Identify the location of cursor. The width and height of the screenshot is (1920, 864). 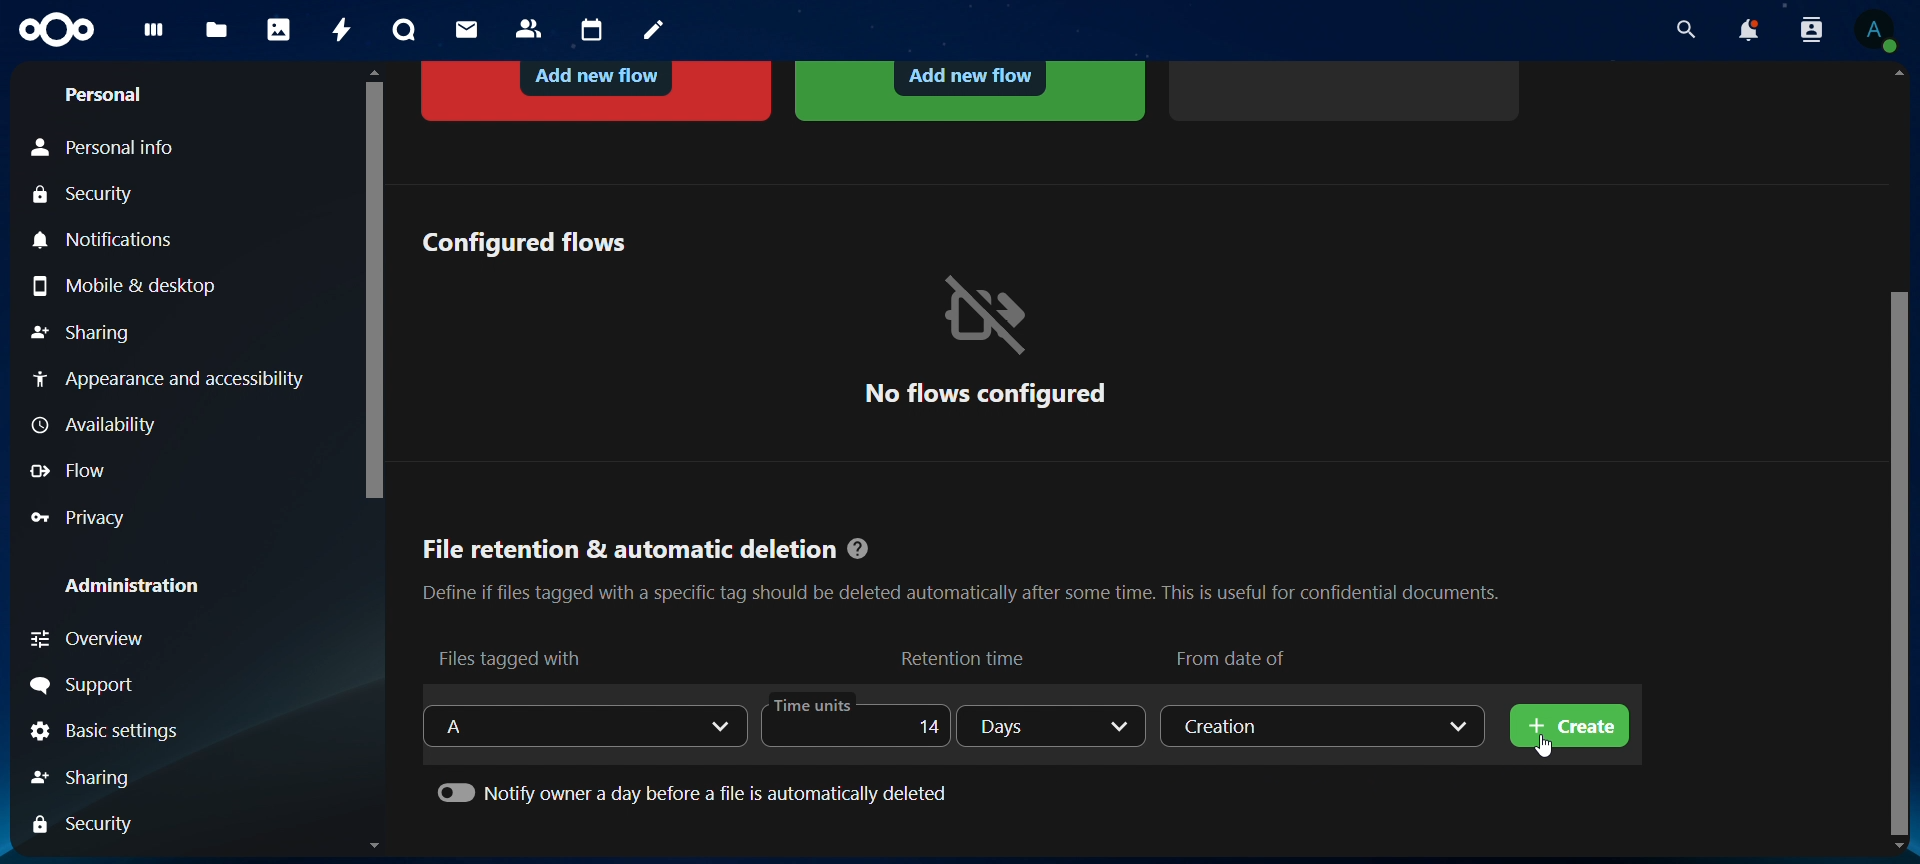
(1543, 750).